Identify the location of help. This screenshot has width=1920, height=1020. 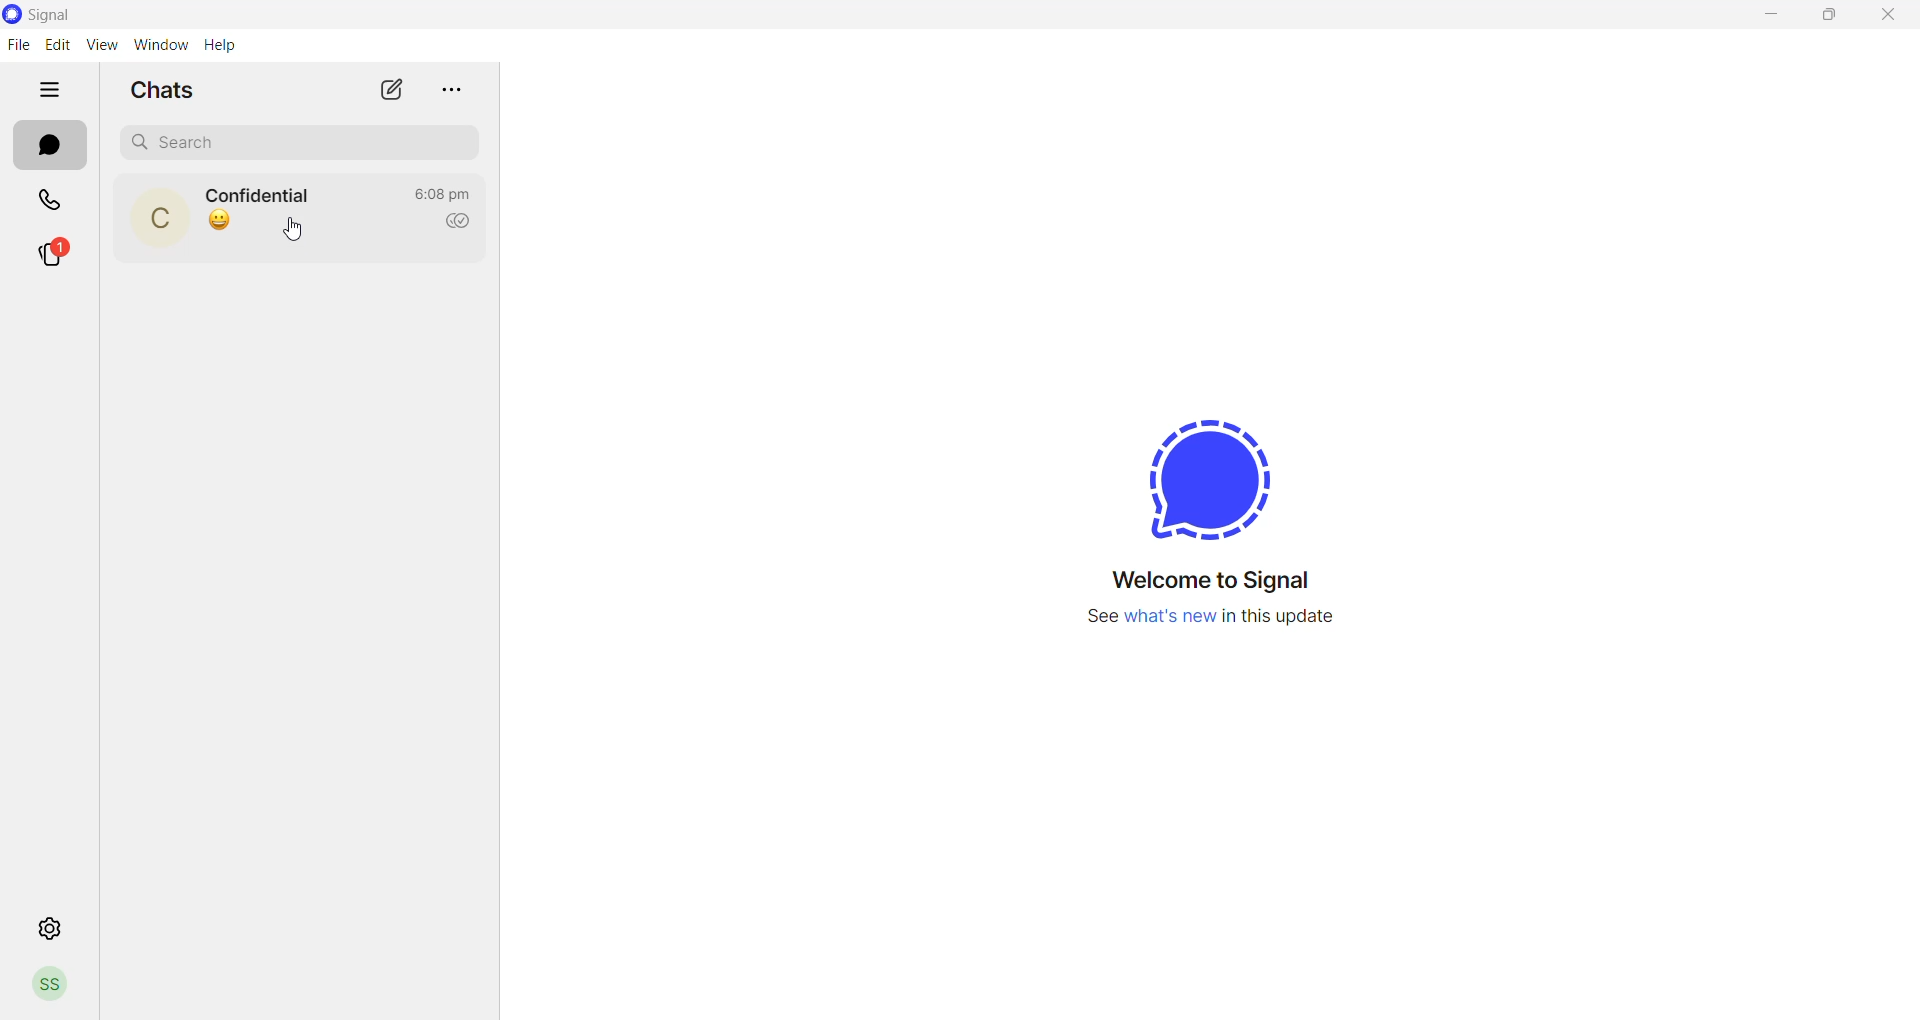
(219, 46).